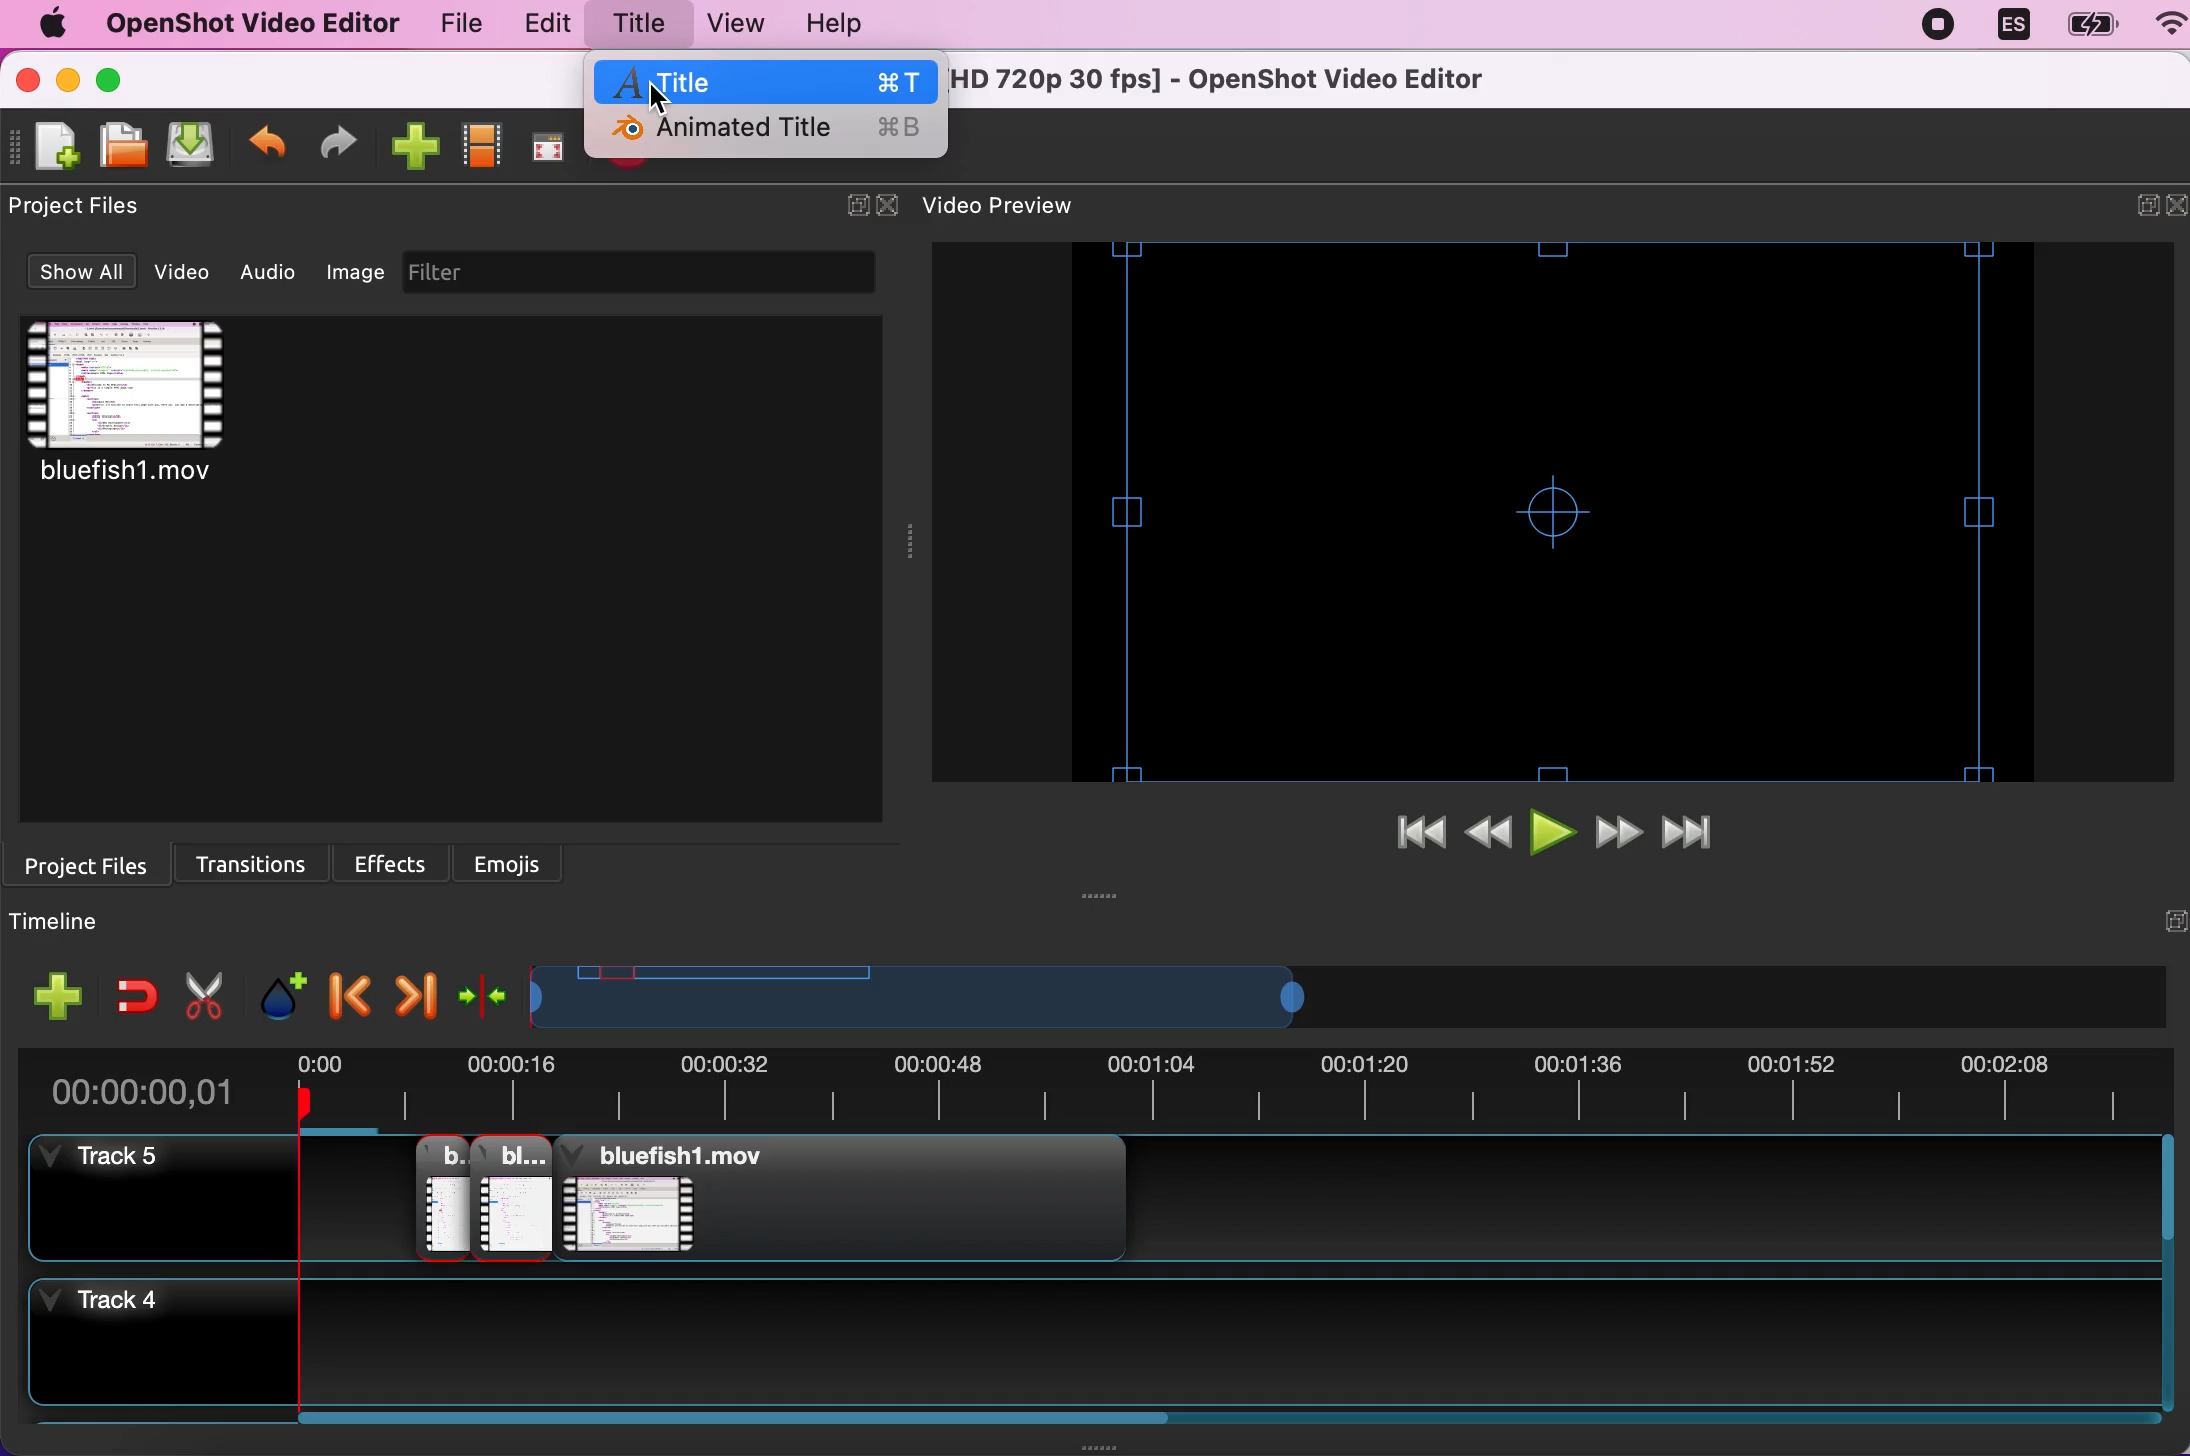 Image resolution: width=2190 pixels, height=1456 pixels. What do you see at coordinates (851, 207) in the screenshot?
I see `expand/hide` at bounding box center [851, 207].